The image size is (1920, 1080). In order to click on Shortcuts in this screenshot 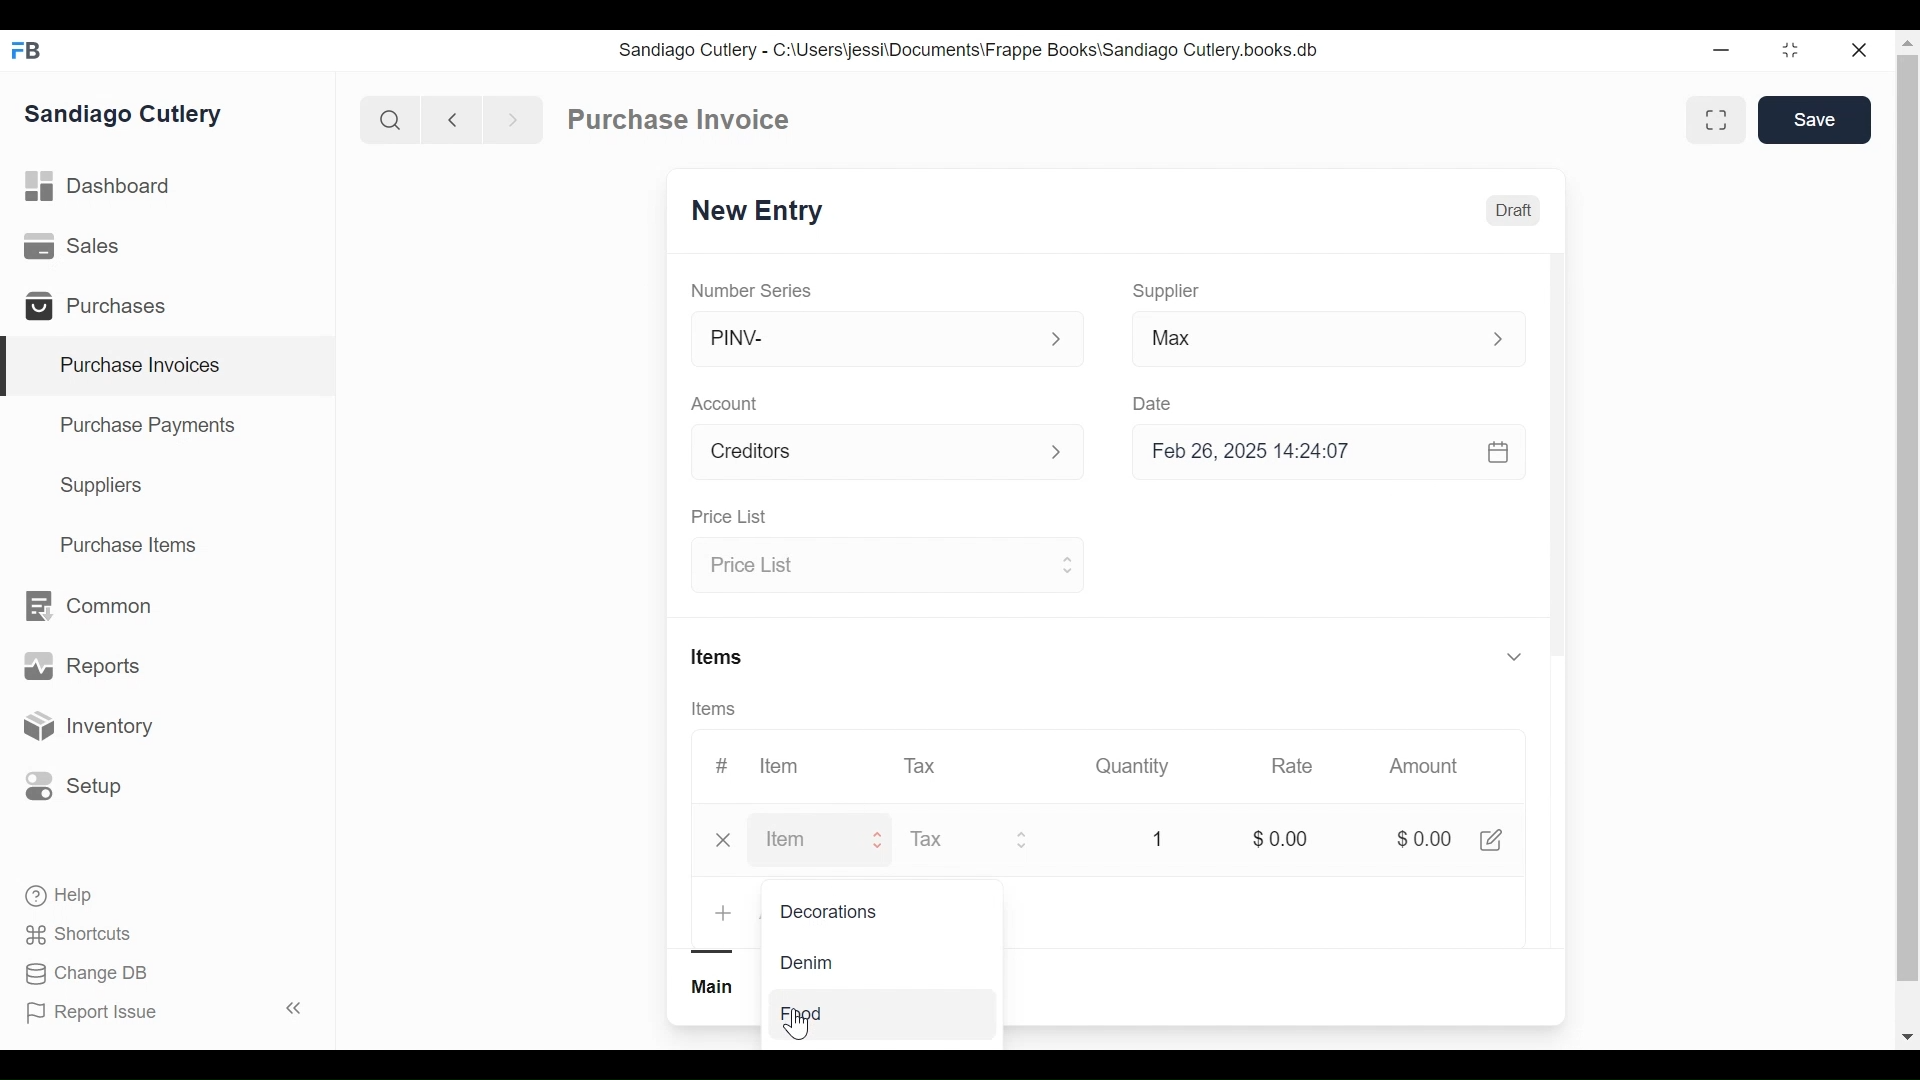, I will do `click(81, 933)`.